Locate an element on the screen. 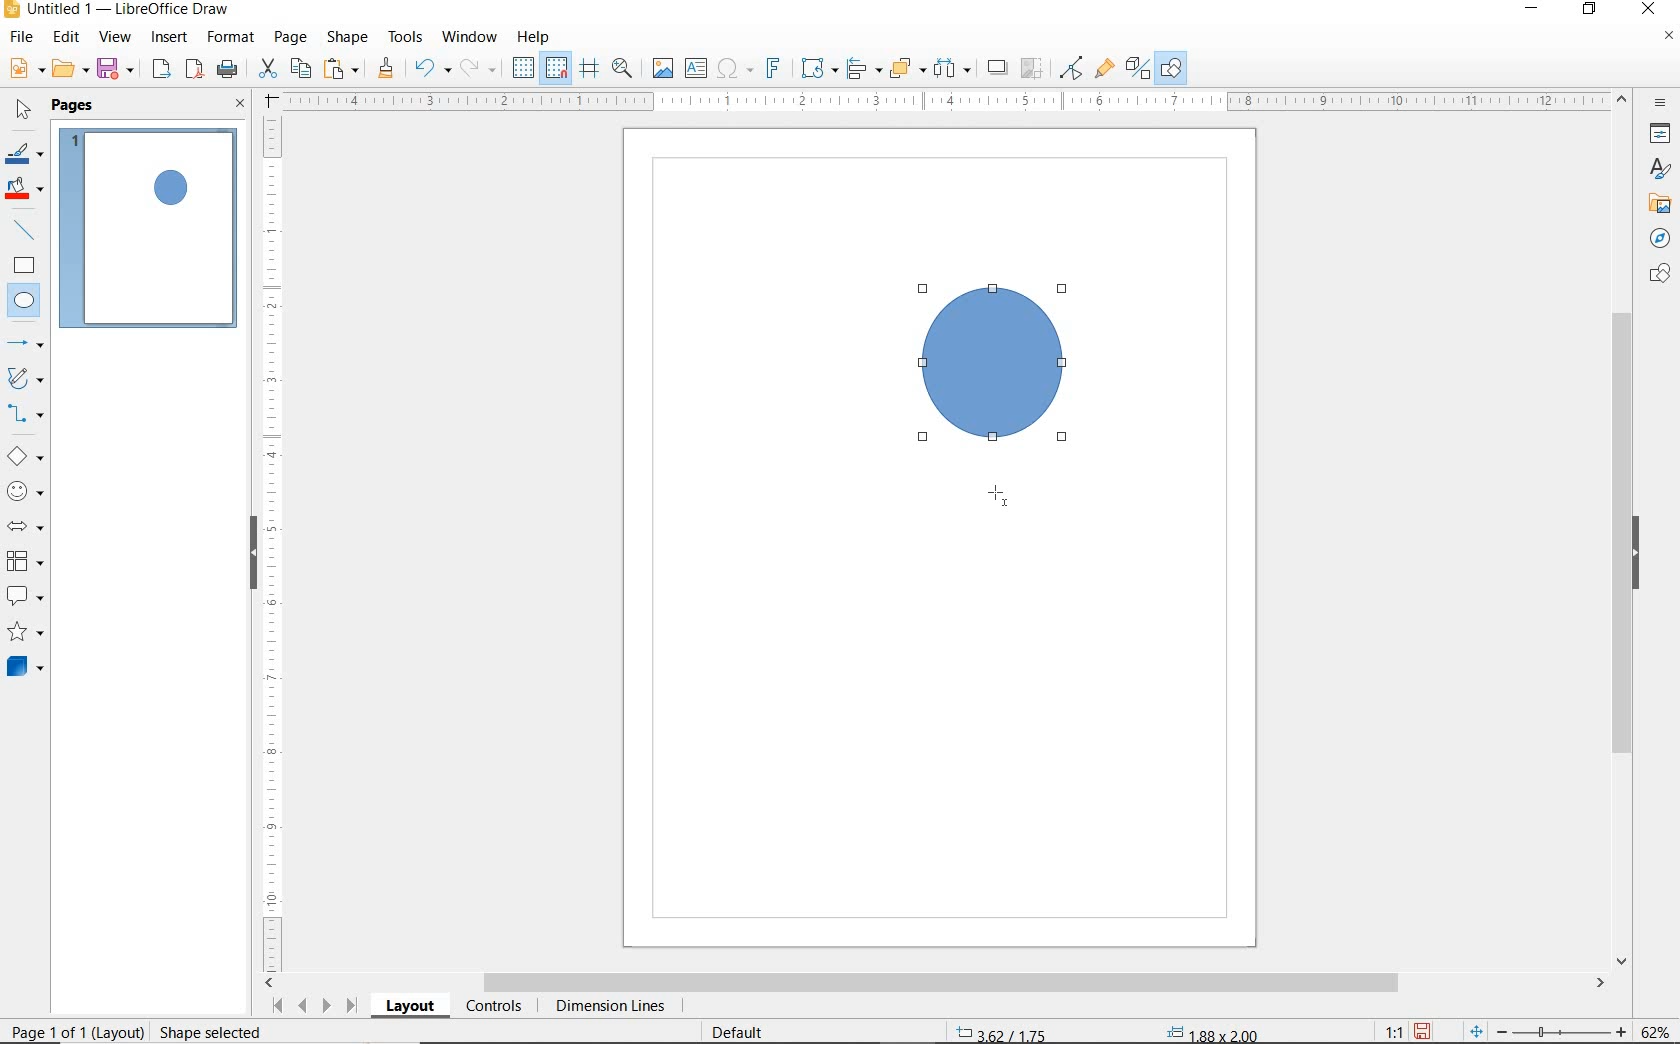  INSERT IMAGE is located at coordinates (663, 69).